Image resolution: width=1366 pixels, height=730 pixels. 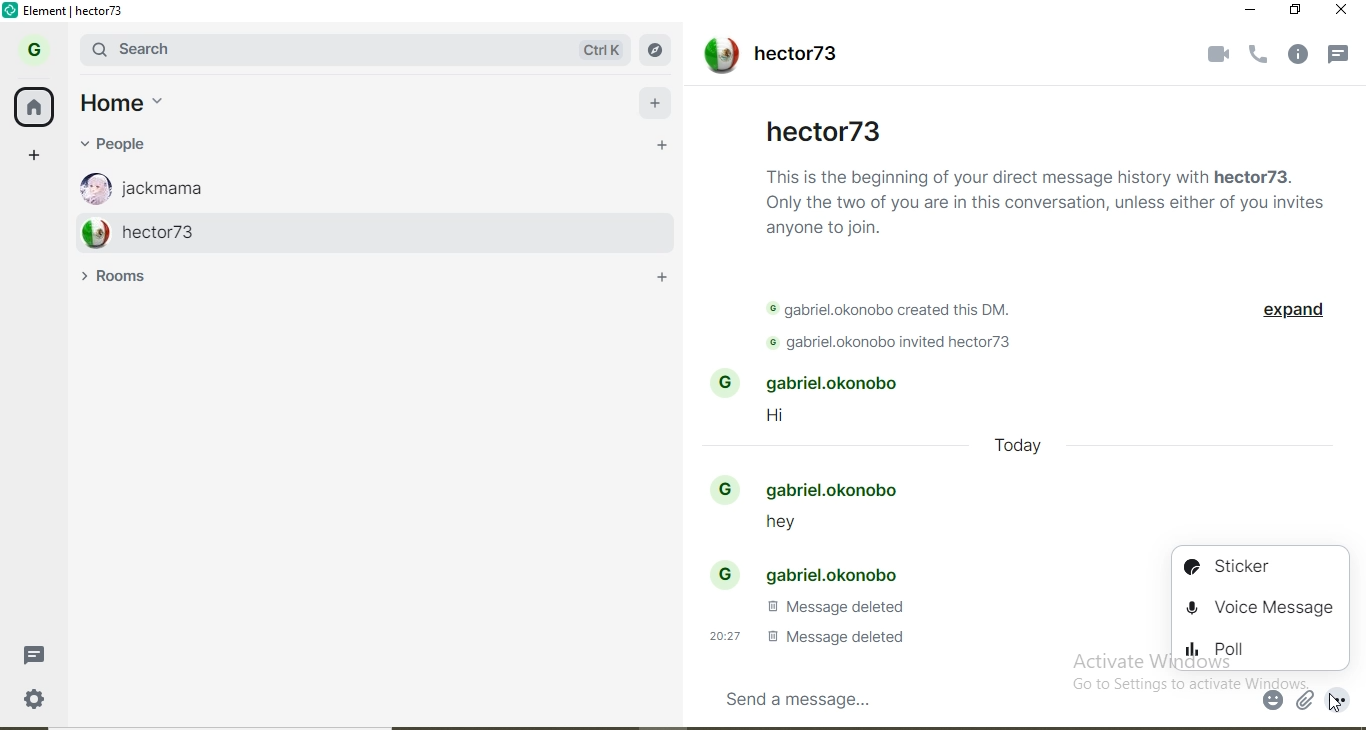 What do you see at coordinates (899, 311) in the screenshot?
I see `text 2` at bounding box center [899, 311].